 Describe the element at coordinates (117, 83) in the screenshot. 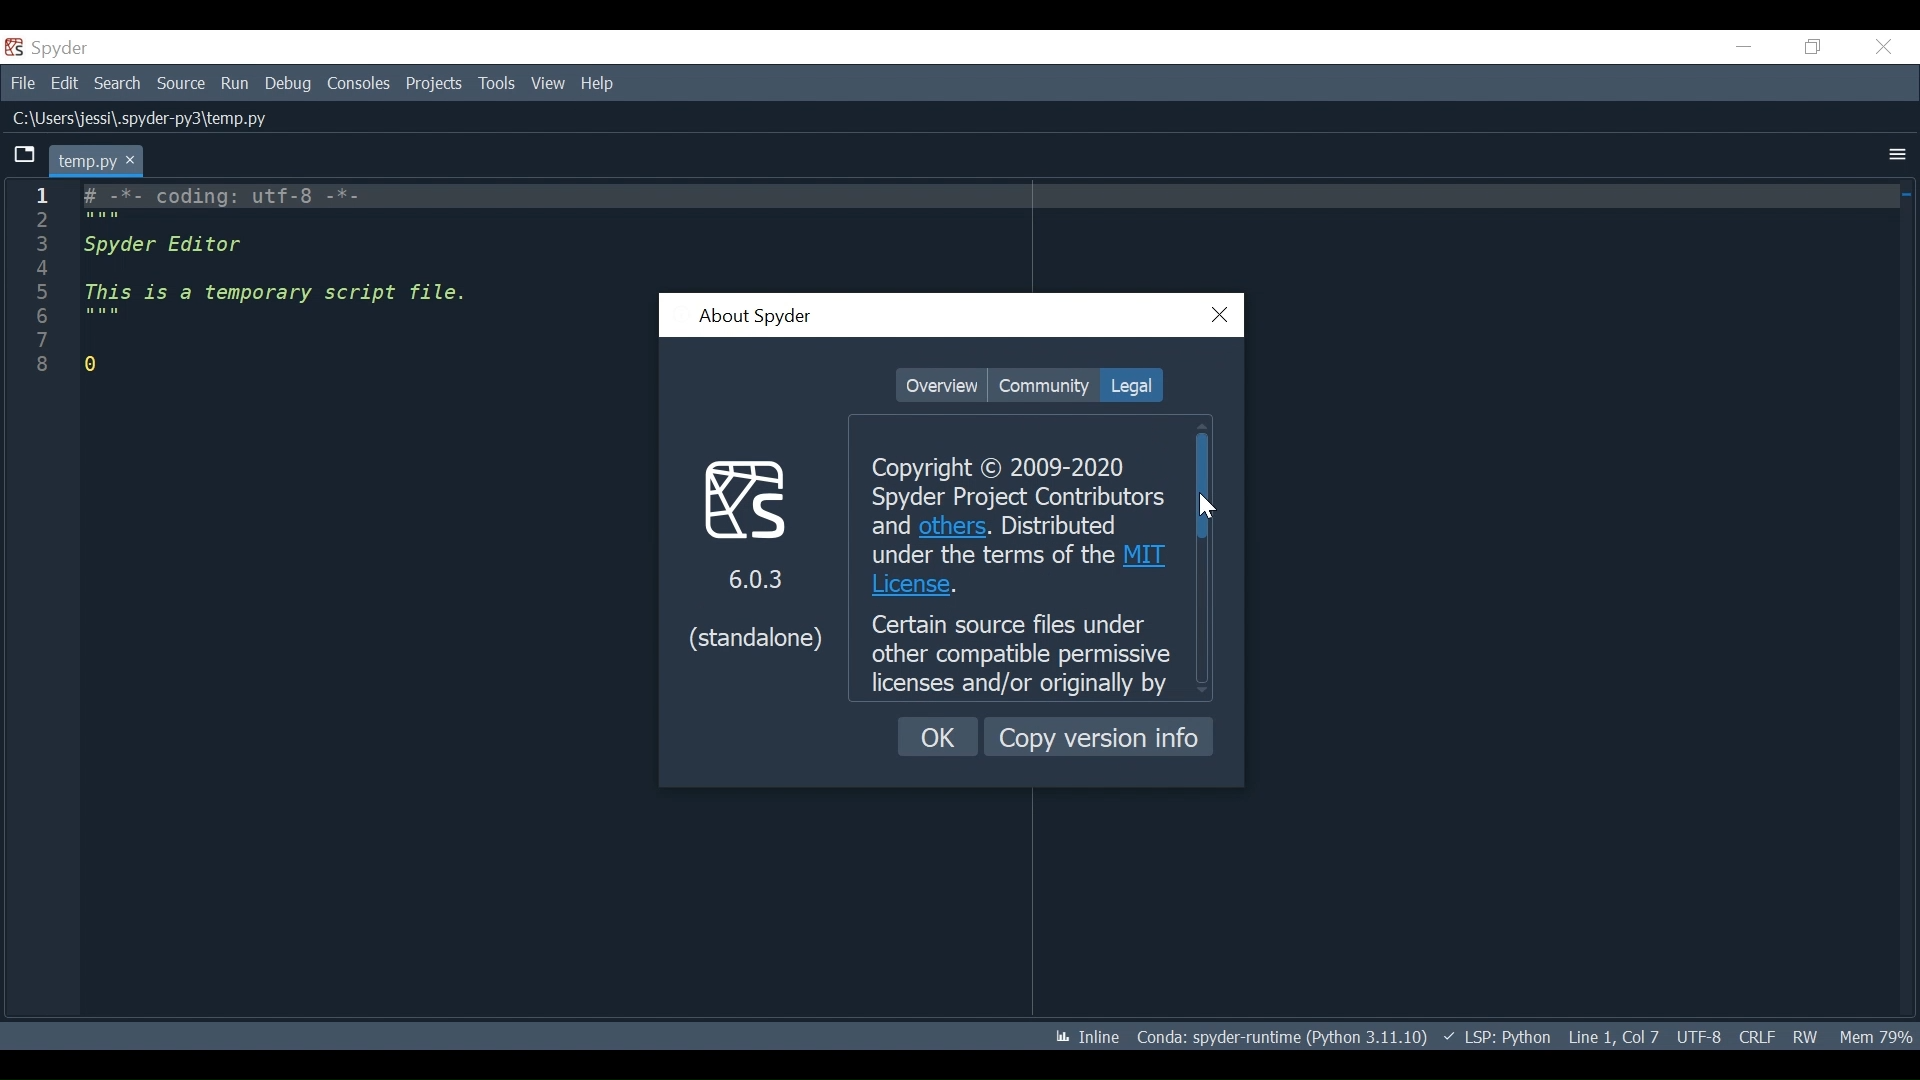

I see `Search` at that location.